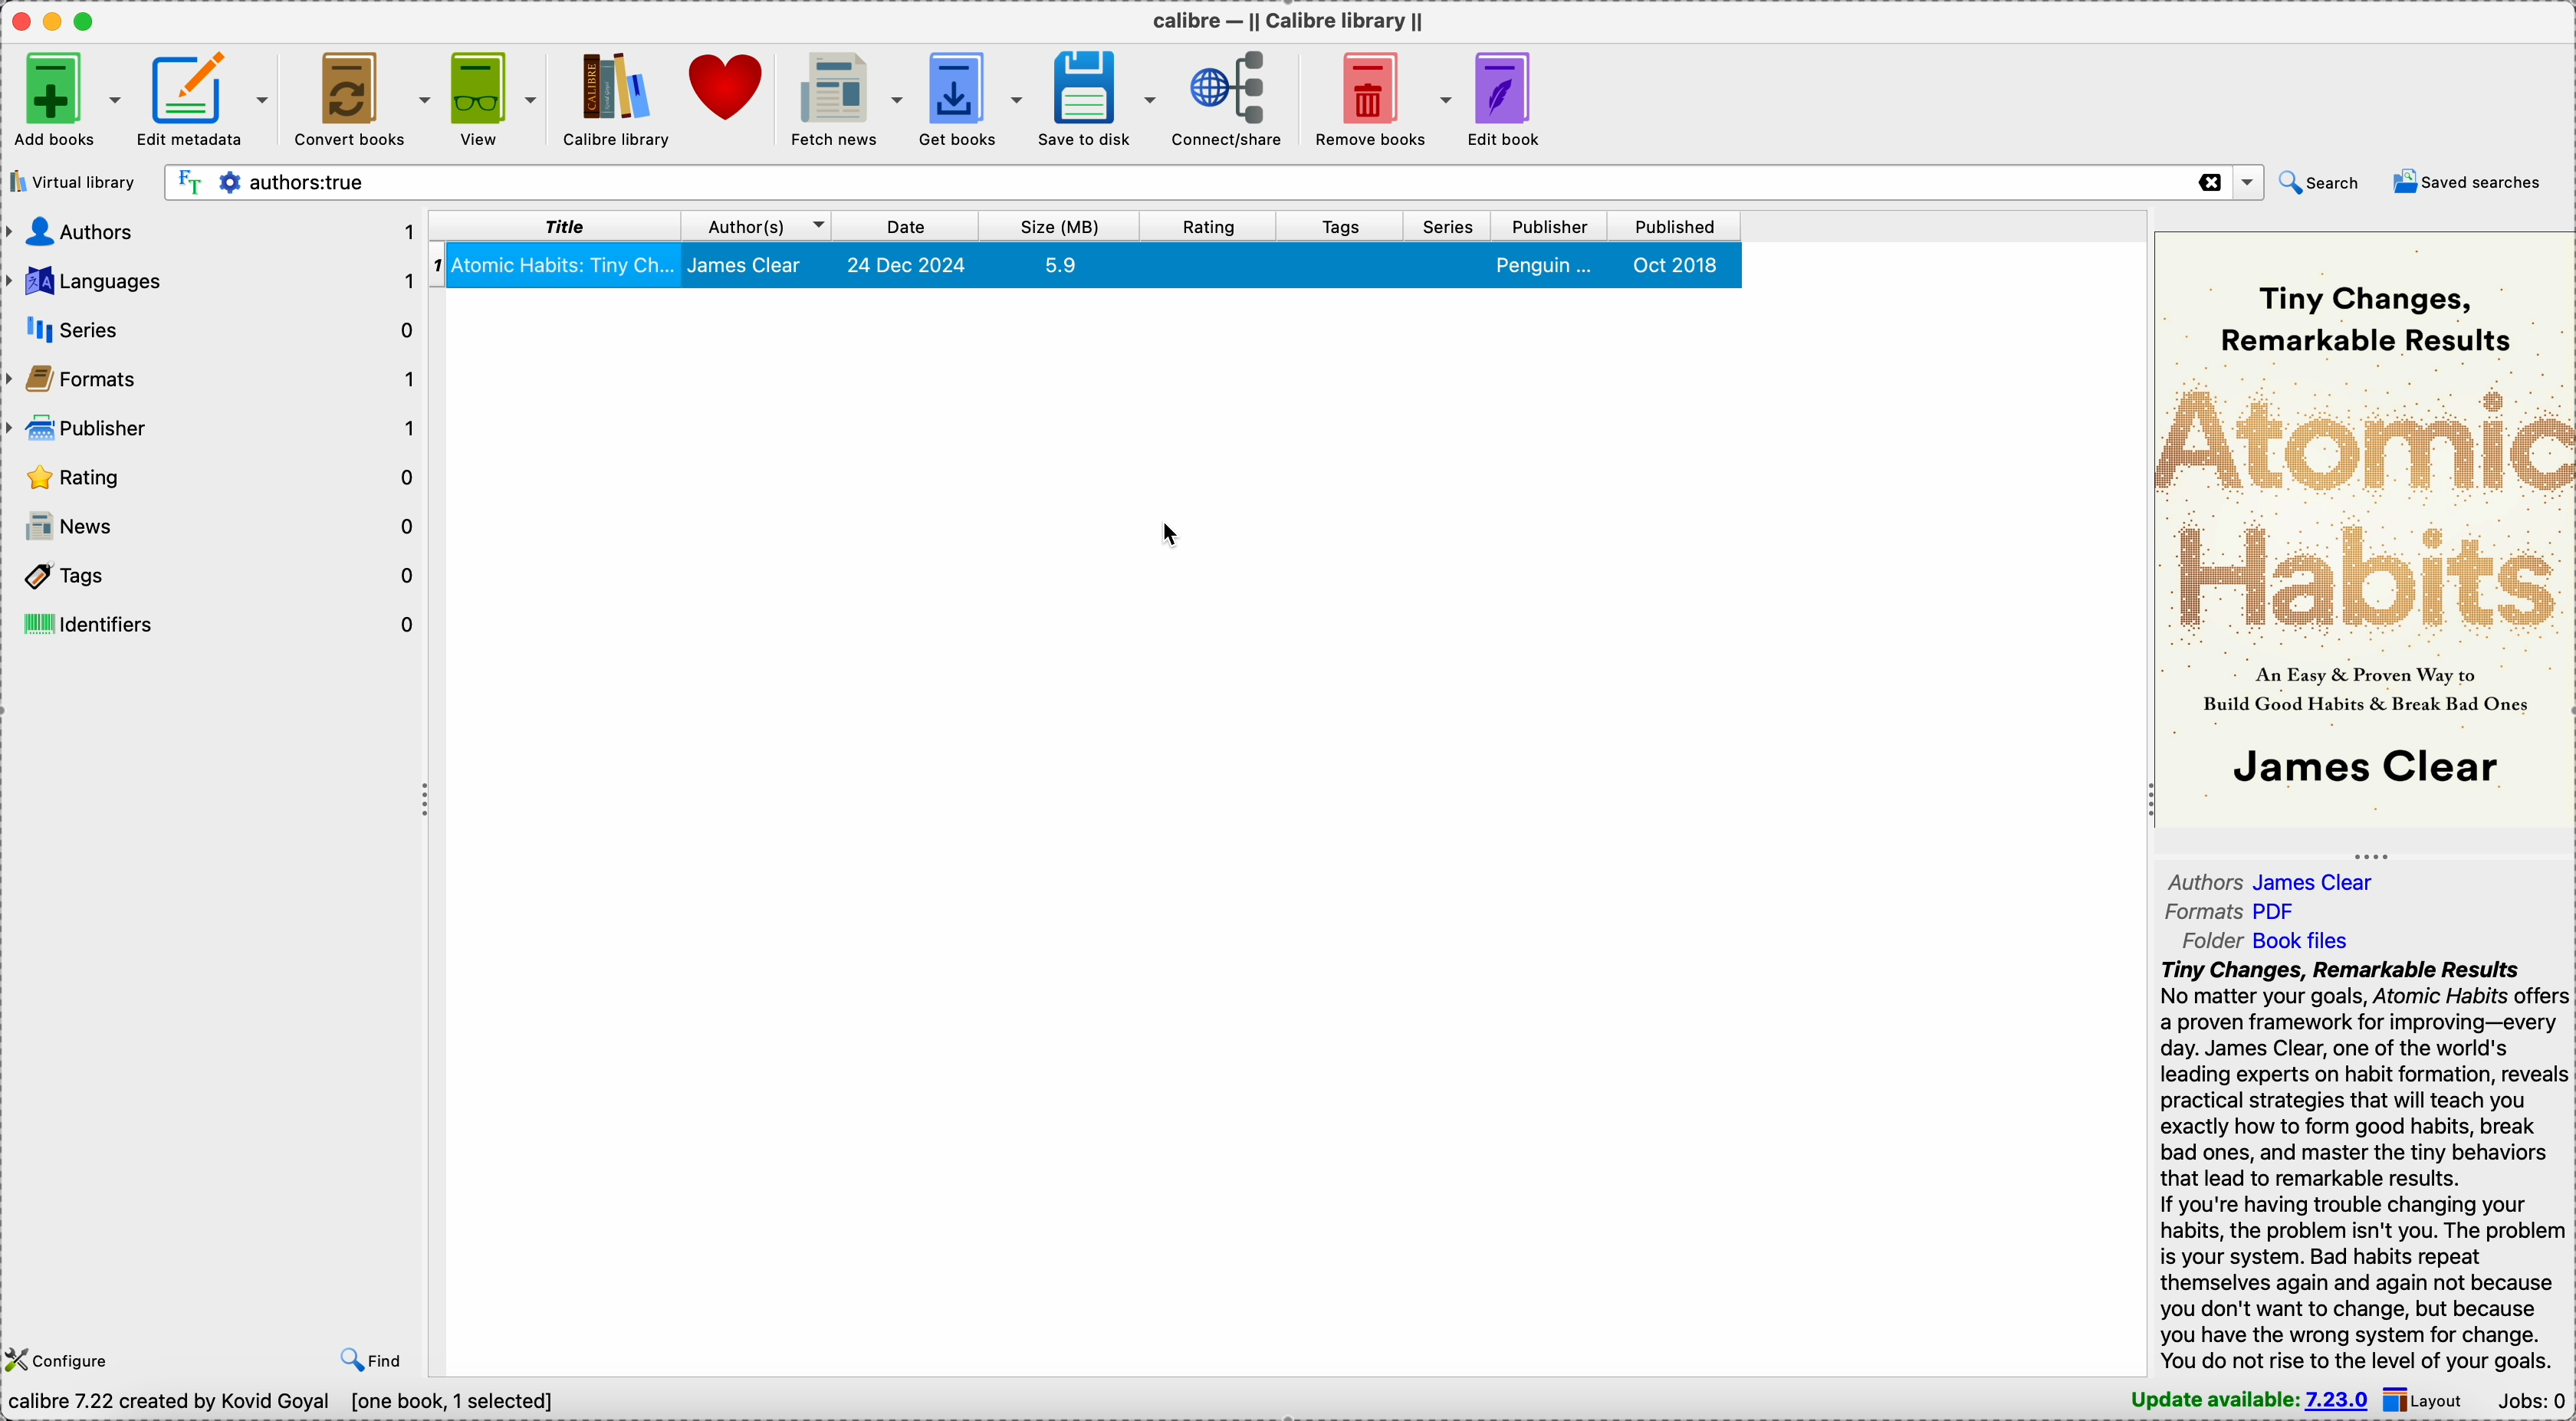 The image size is (2576, 1421). Describe the element at coordinates (909, 267) in the screenshot. I see `24 Dec 2024` at that location.